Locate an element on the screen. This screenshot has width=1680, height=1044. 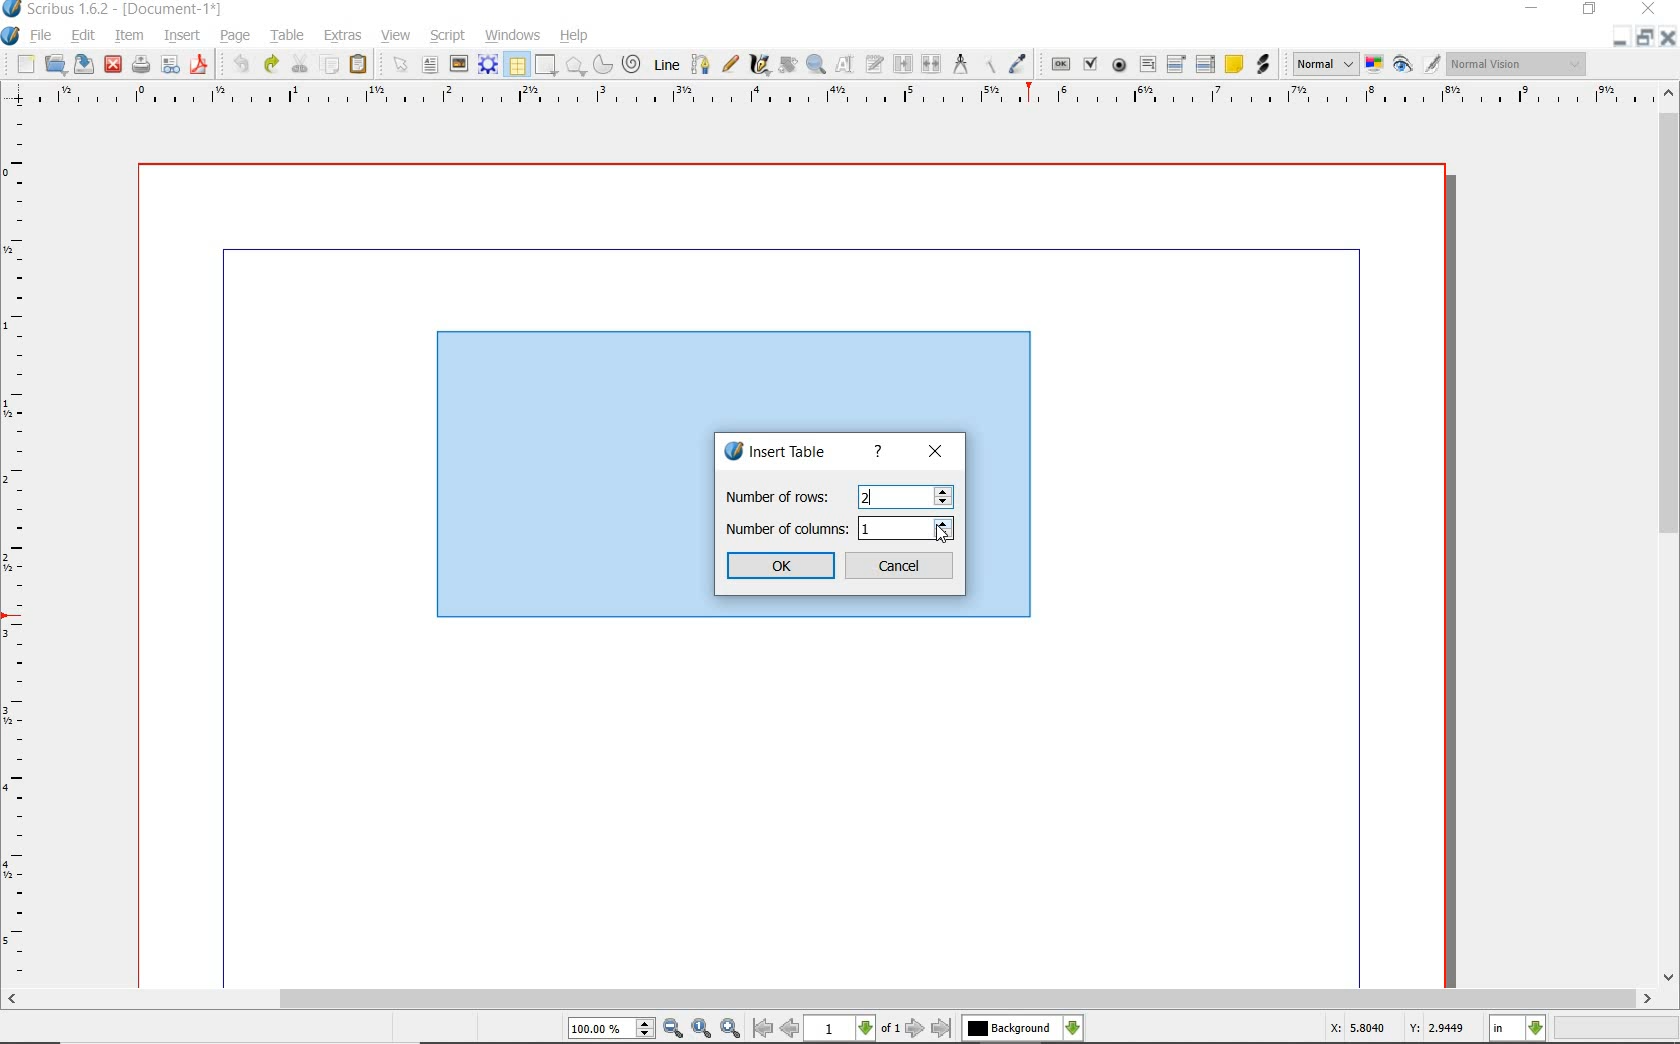
pdf text field is located at coordinates (1148, 64).